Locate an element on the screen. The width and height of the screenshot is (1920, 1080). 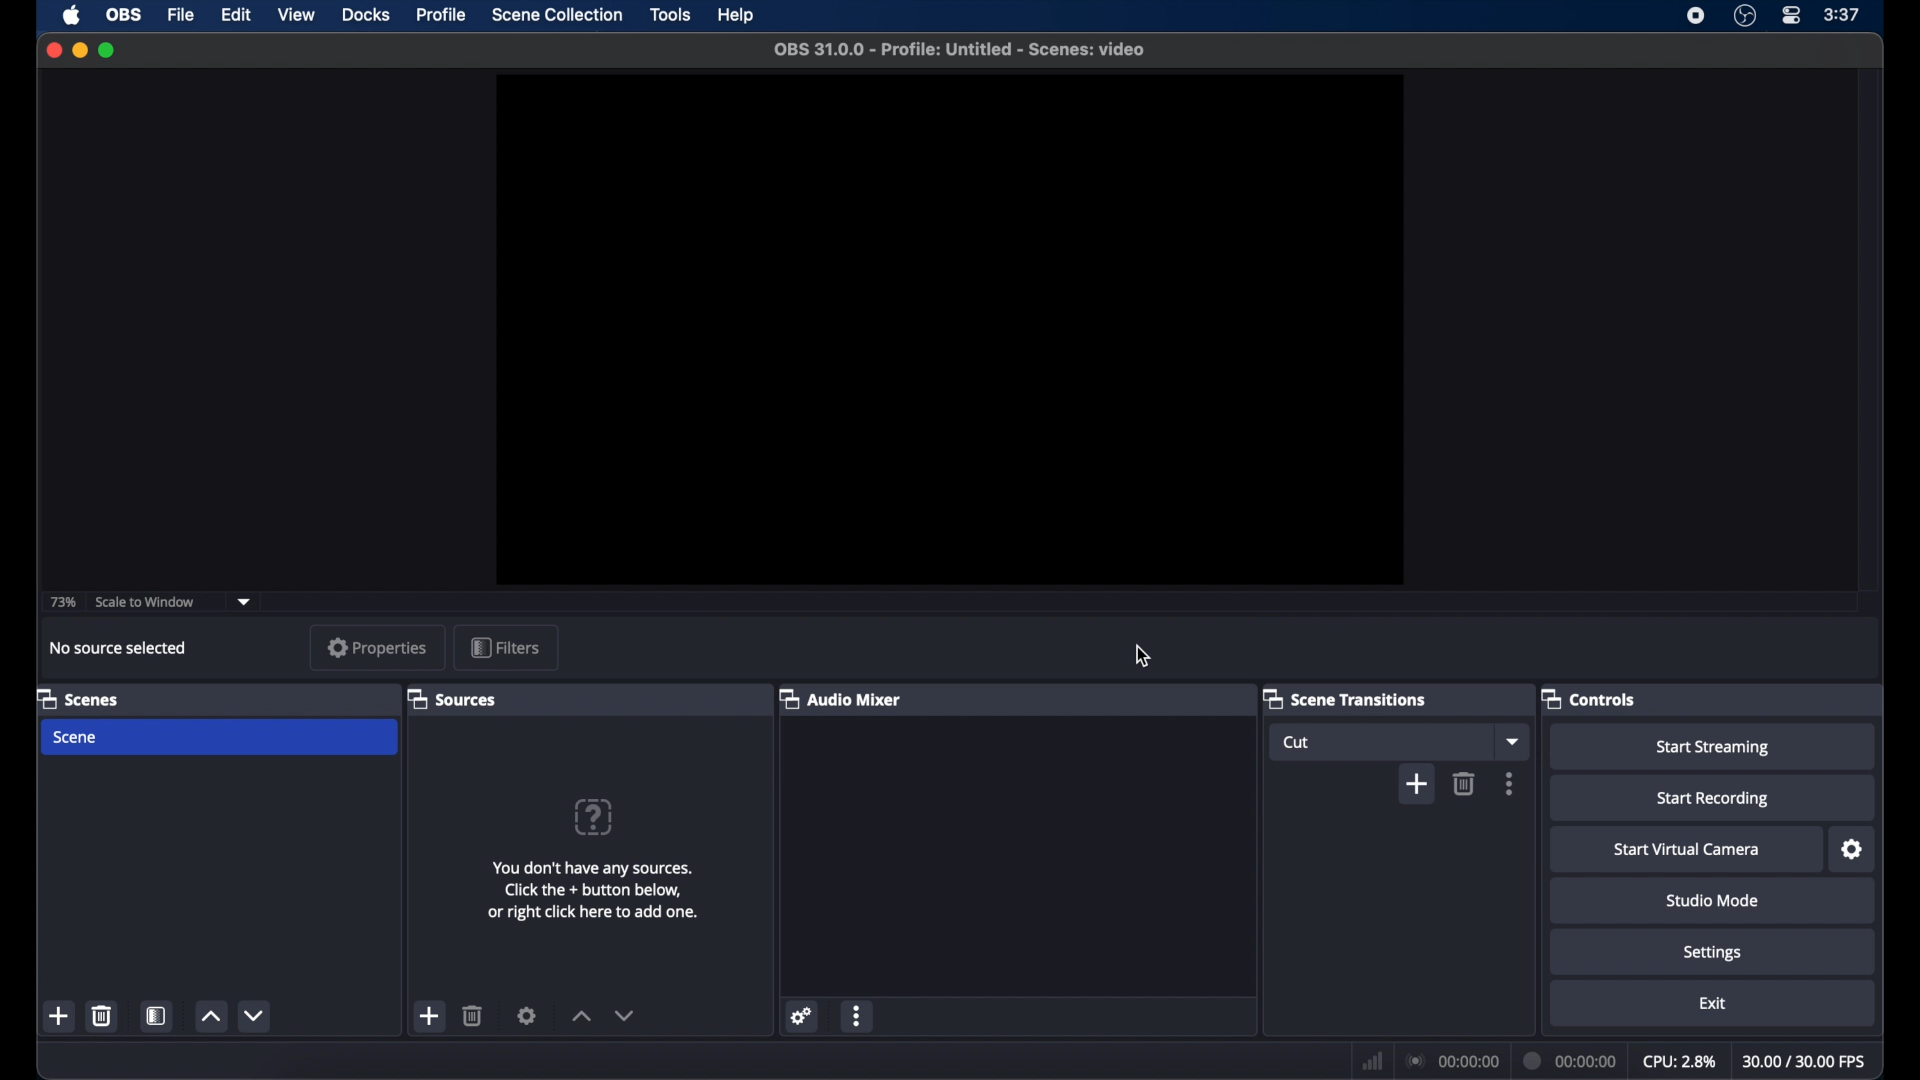
increment is located at coordinates (210, 1017).